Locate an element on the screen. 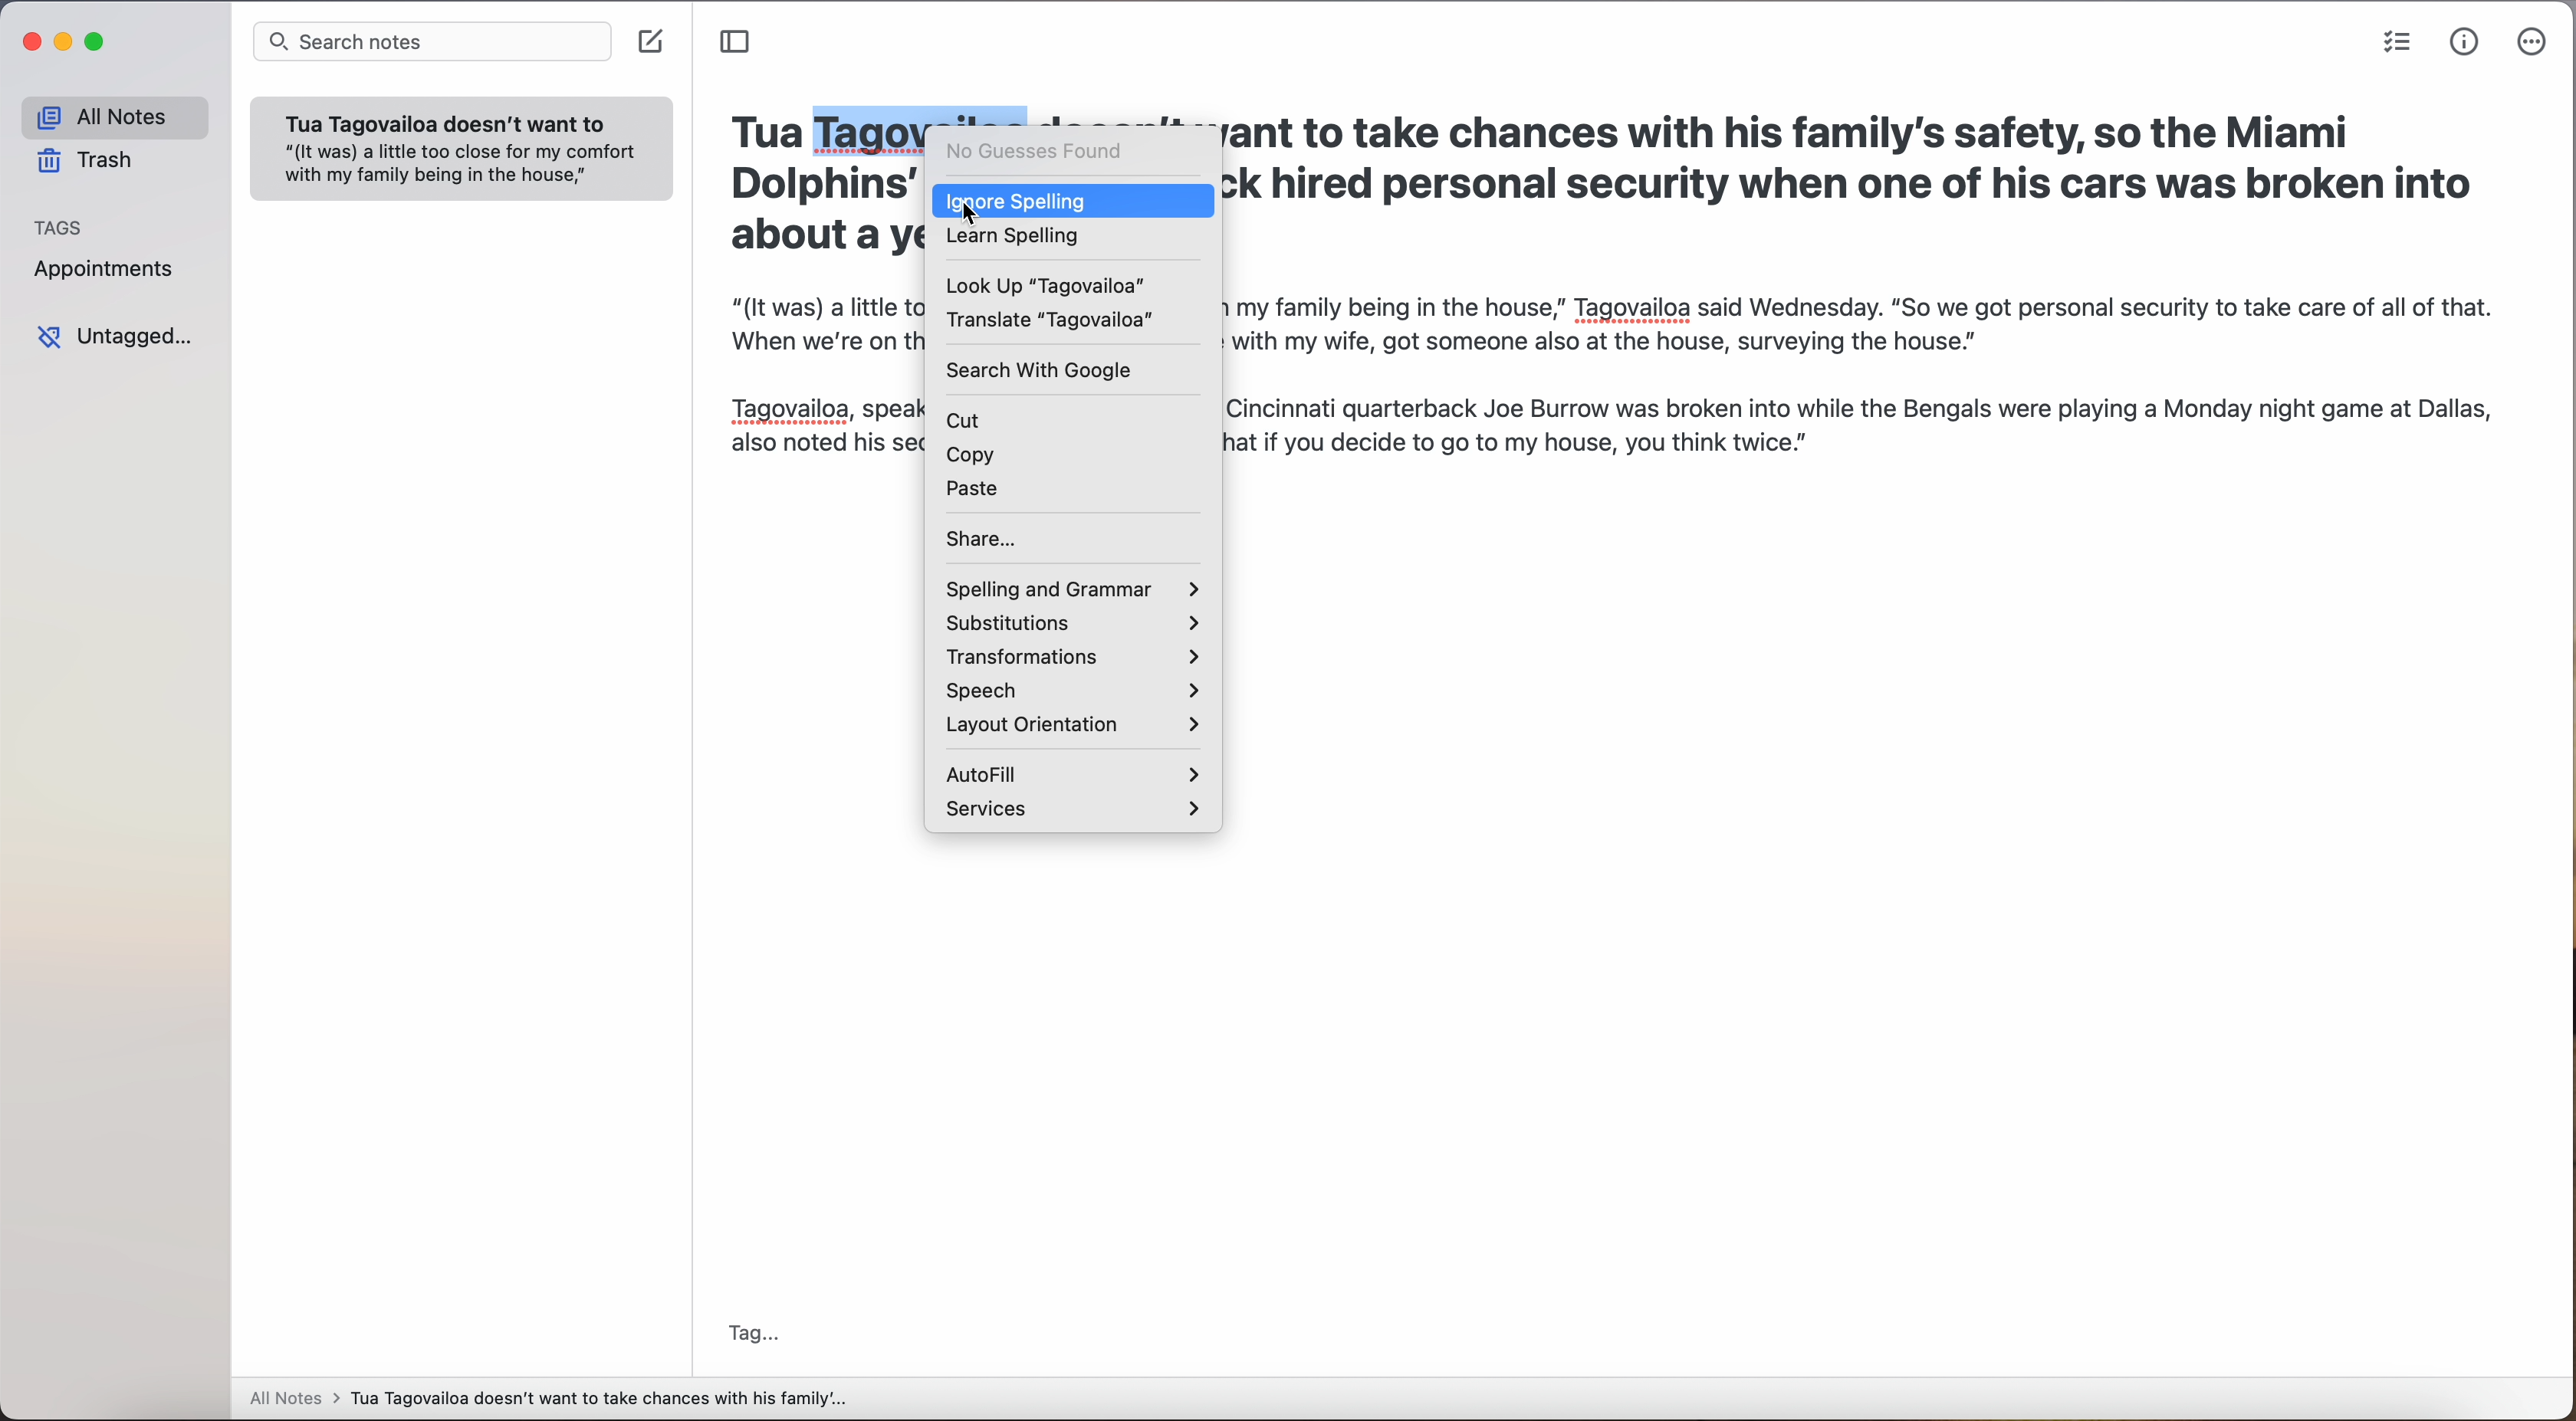 This screenshot has width=2576, height=1421. layout orientation is located at coordinates (1072, 724).